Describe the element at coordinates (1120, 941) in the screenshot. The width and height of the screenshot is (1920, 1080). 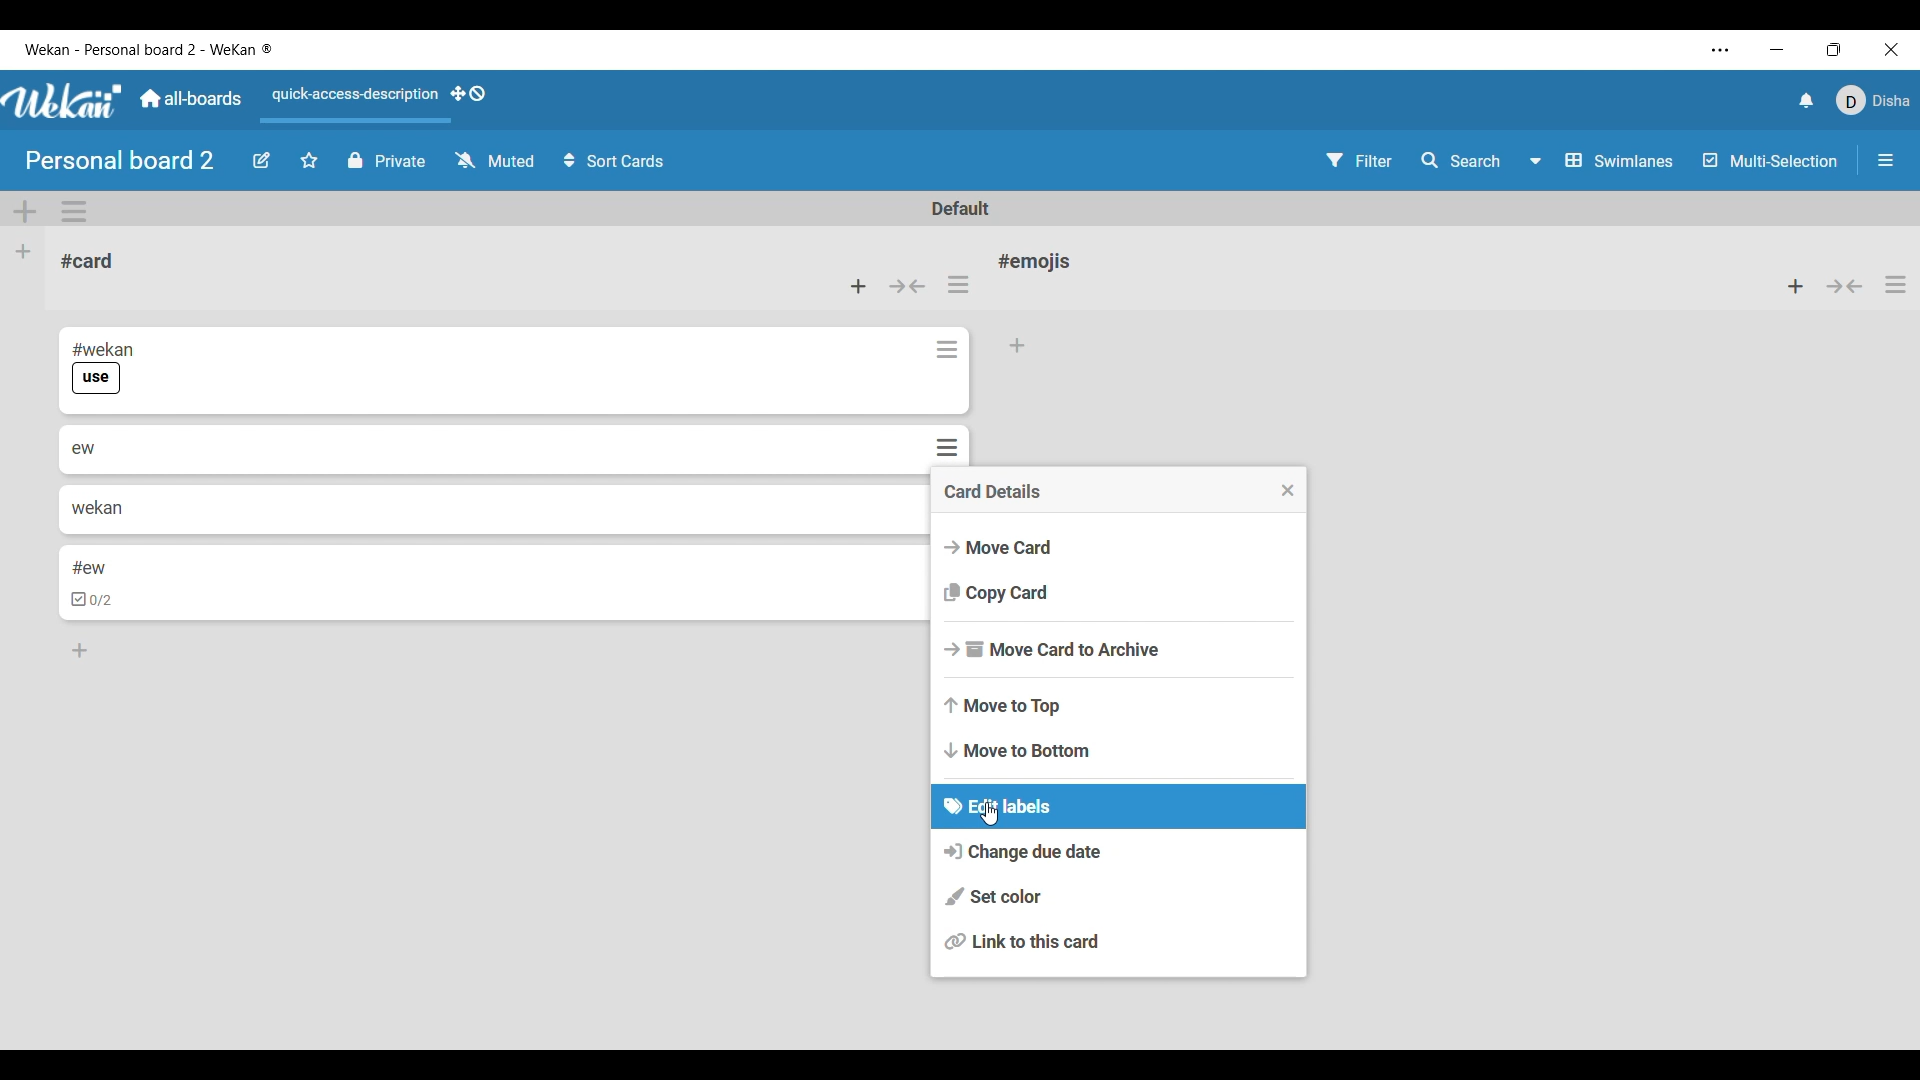
I see `Link to this card` at that location.